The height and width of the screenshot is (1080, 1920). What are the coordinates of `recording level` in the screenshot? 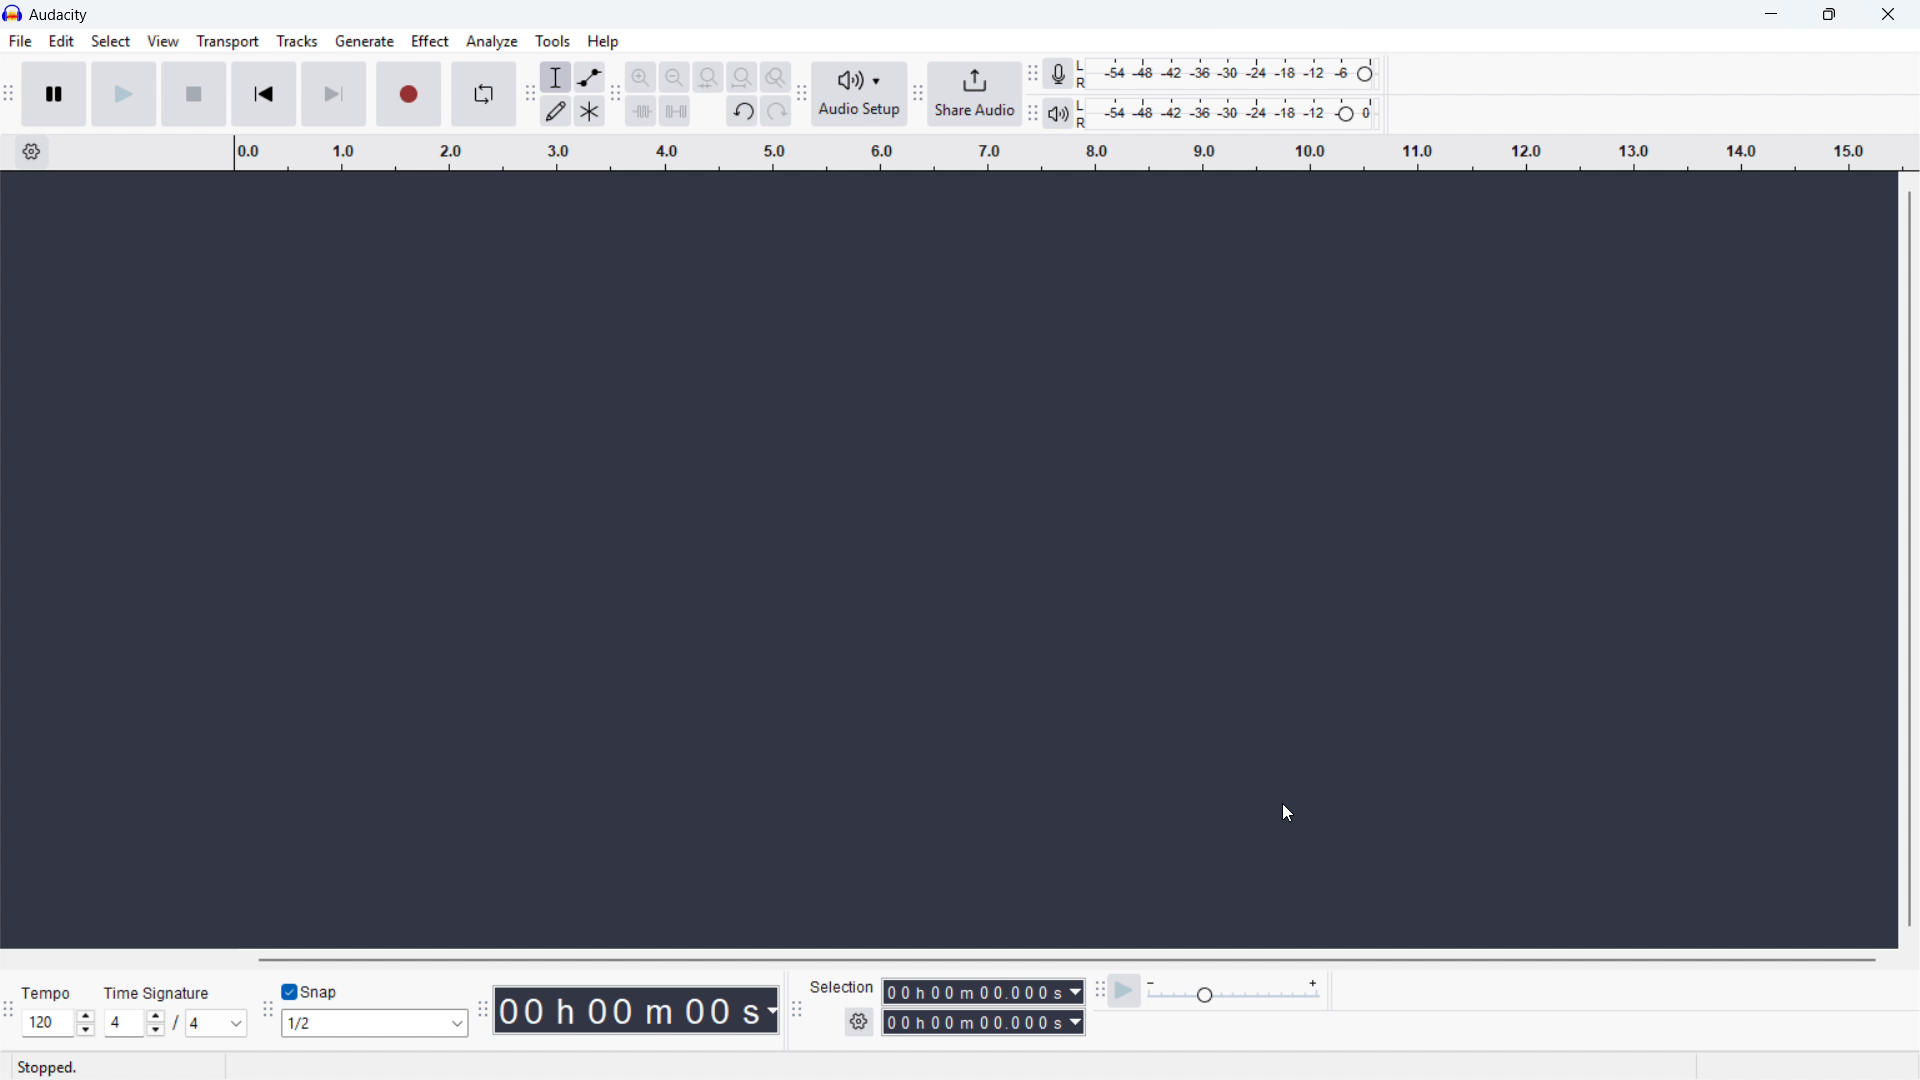 It's located at (1232, 74).